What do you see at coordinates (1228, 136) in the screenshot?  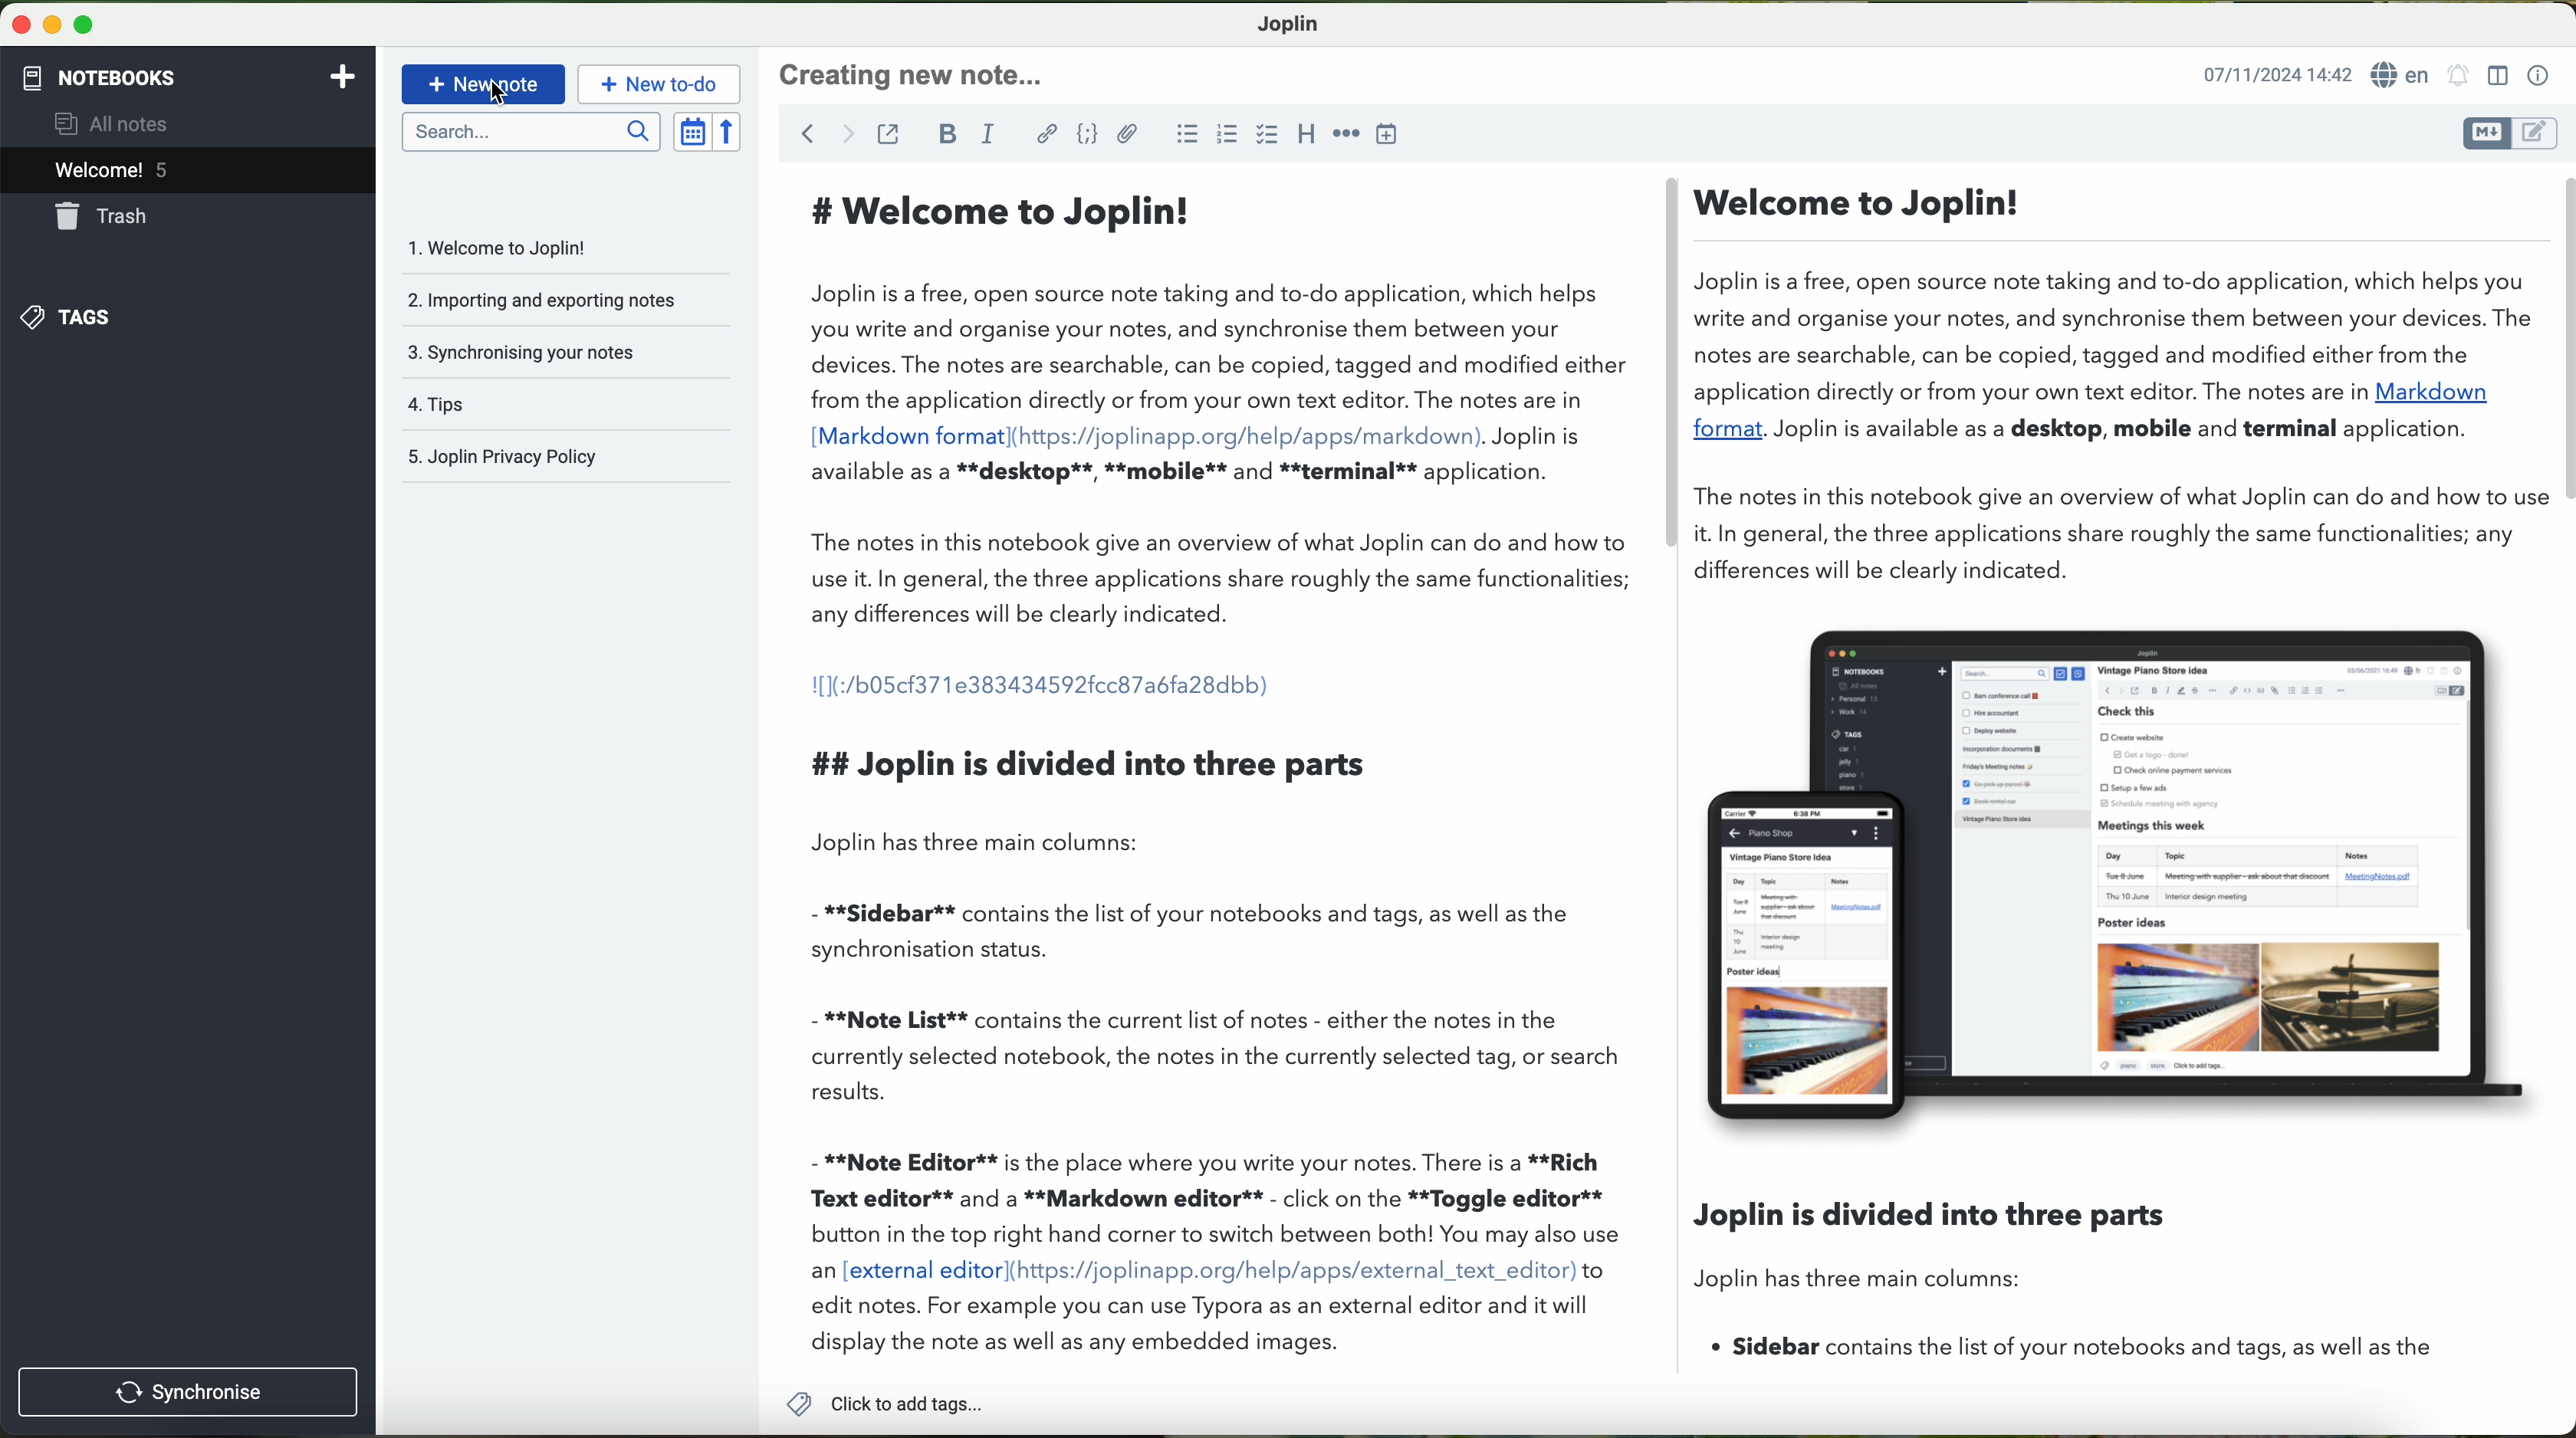 I see `numbered list` at bounding box center [1228, 136].